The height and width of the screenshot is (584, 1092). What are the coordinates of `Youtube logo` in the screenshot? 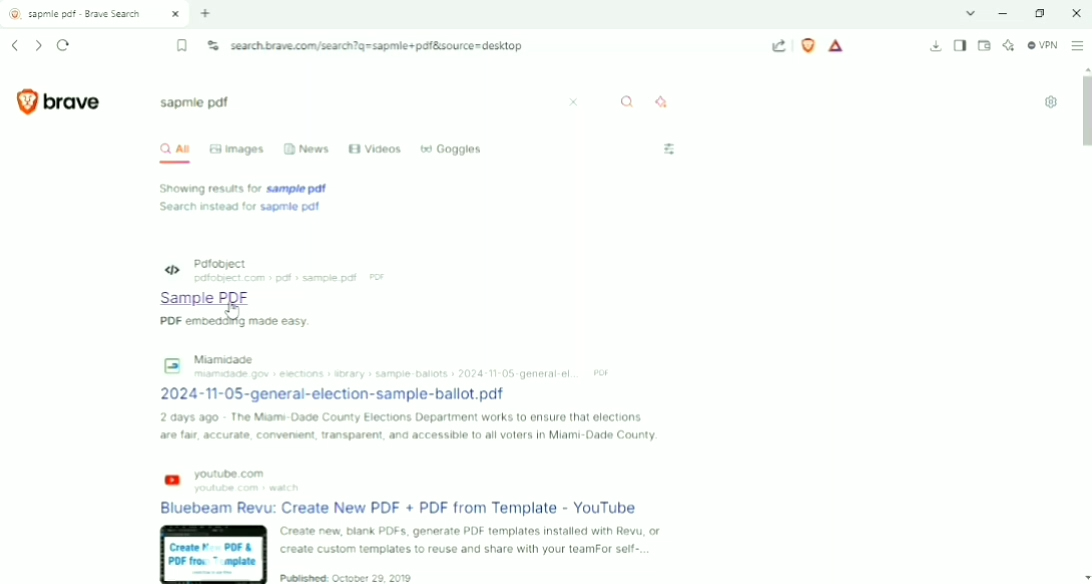 It's located at (172, 481).